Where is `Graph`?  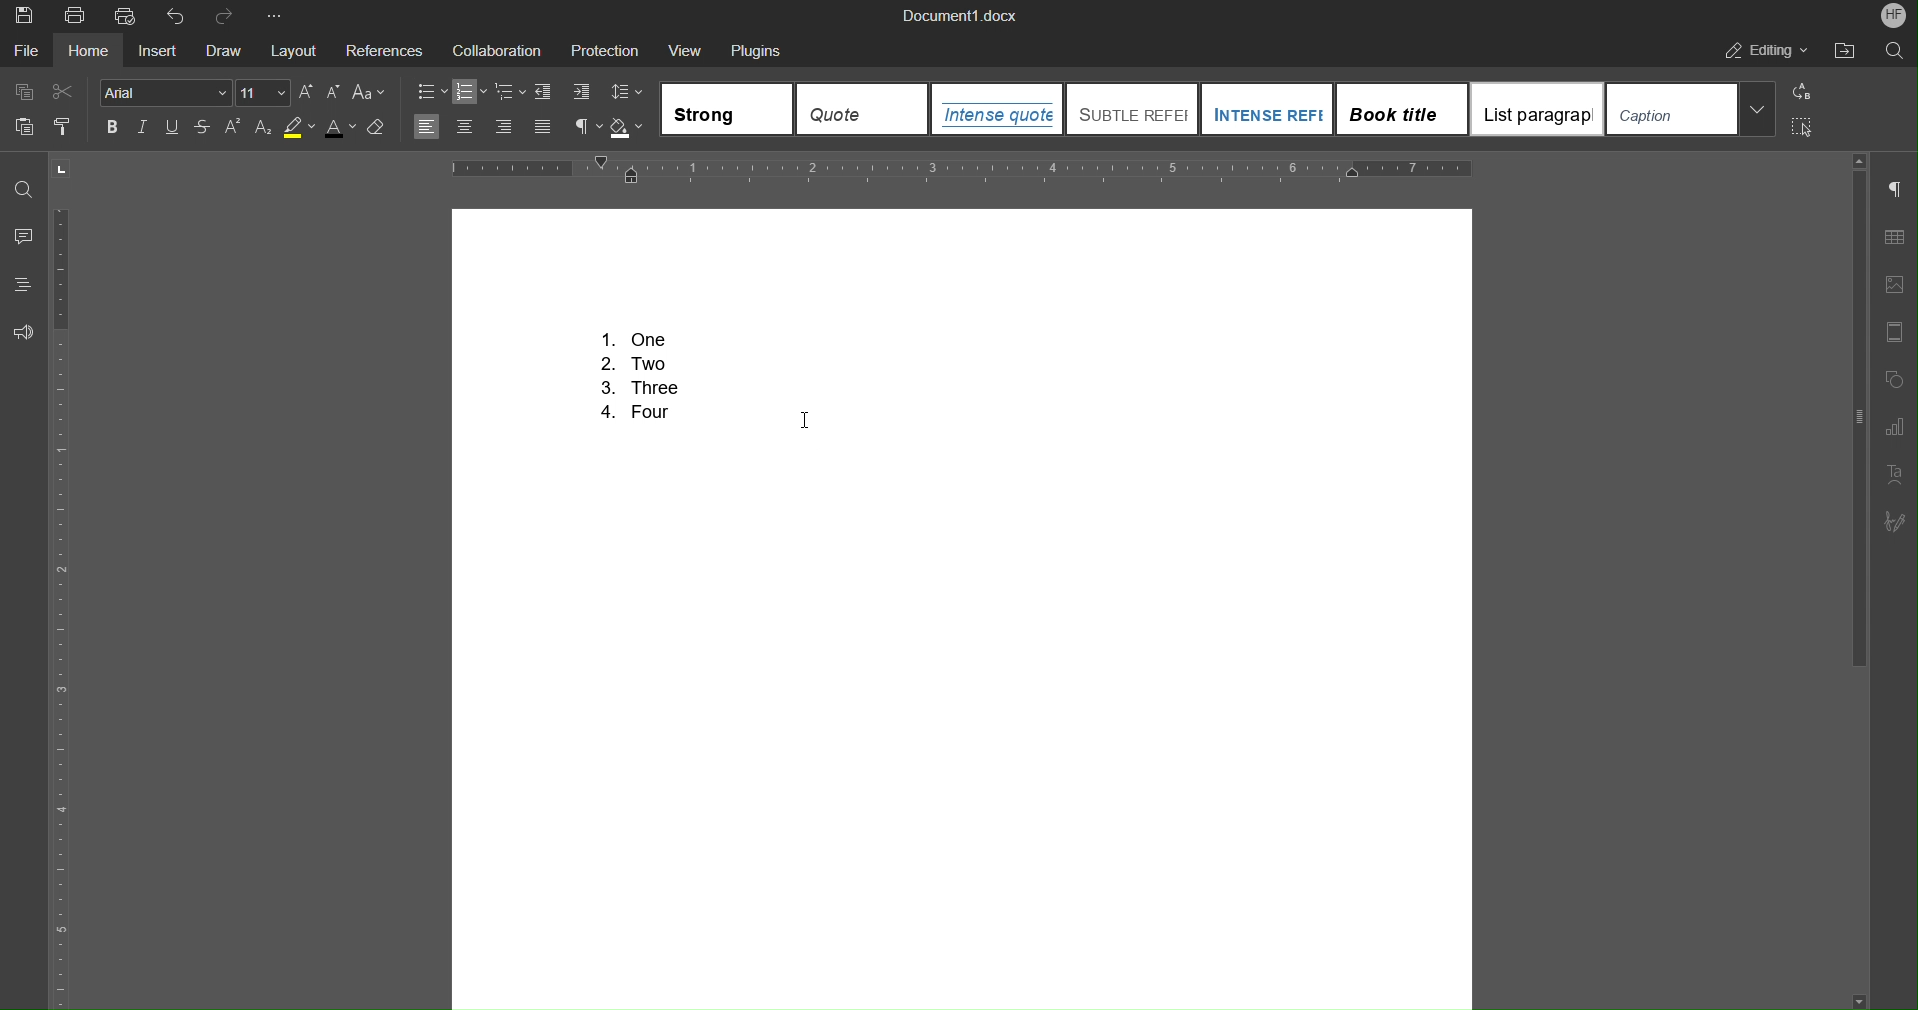 Graph is located at coordinates (1893, 428).